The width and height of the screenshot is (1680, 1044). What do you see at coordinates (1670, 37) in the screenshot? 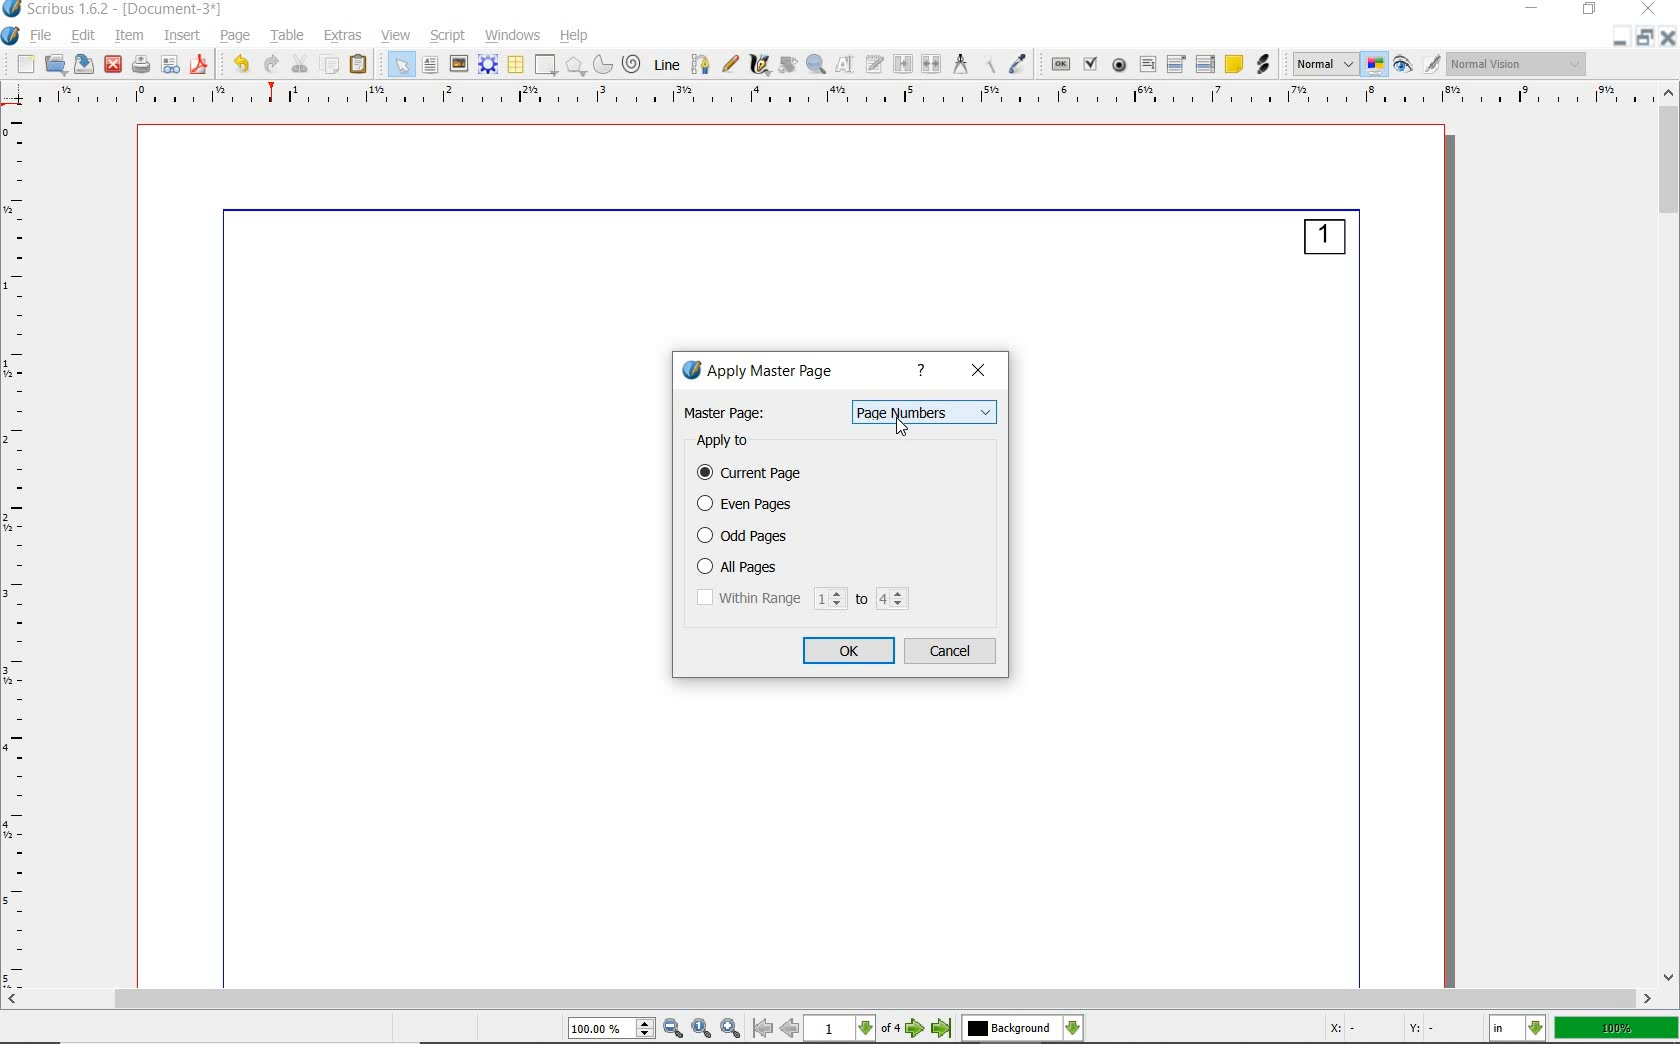
I see `close` at bounding box center [1670, 37].